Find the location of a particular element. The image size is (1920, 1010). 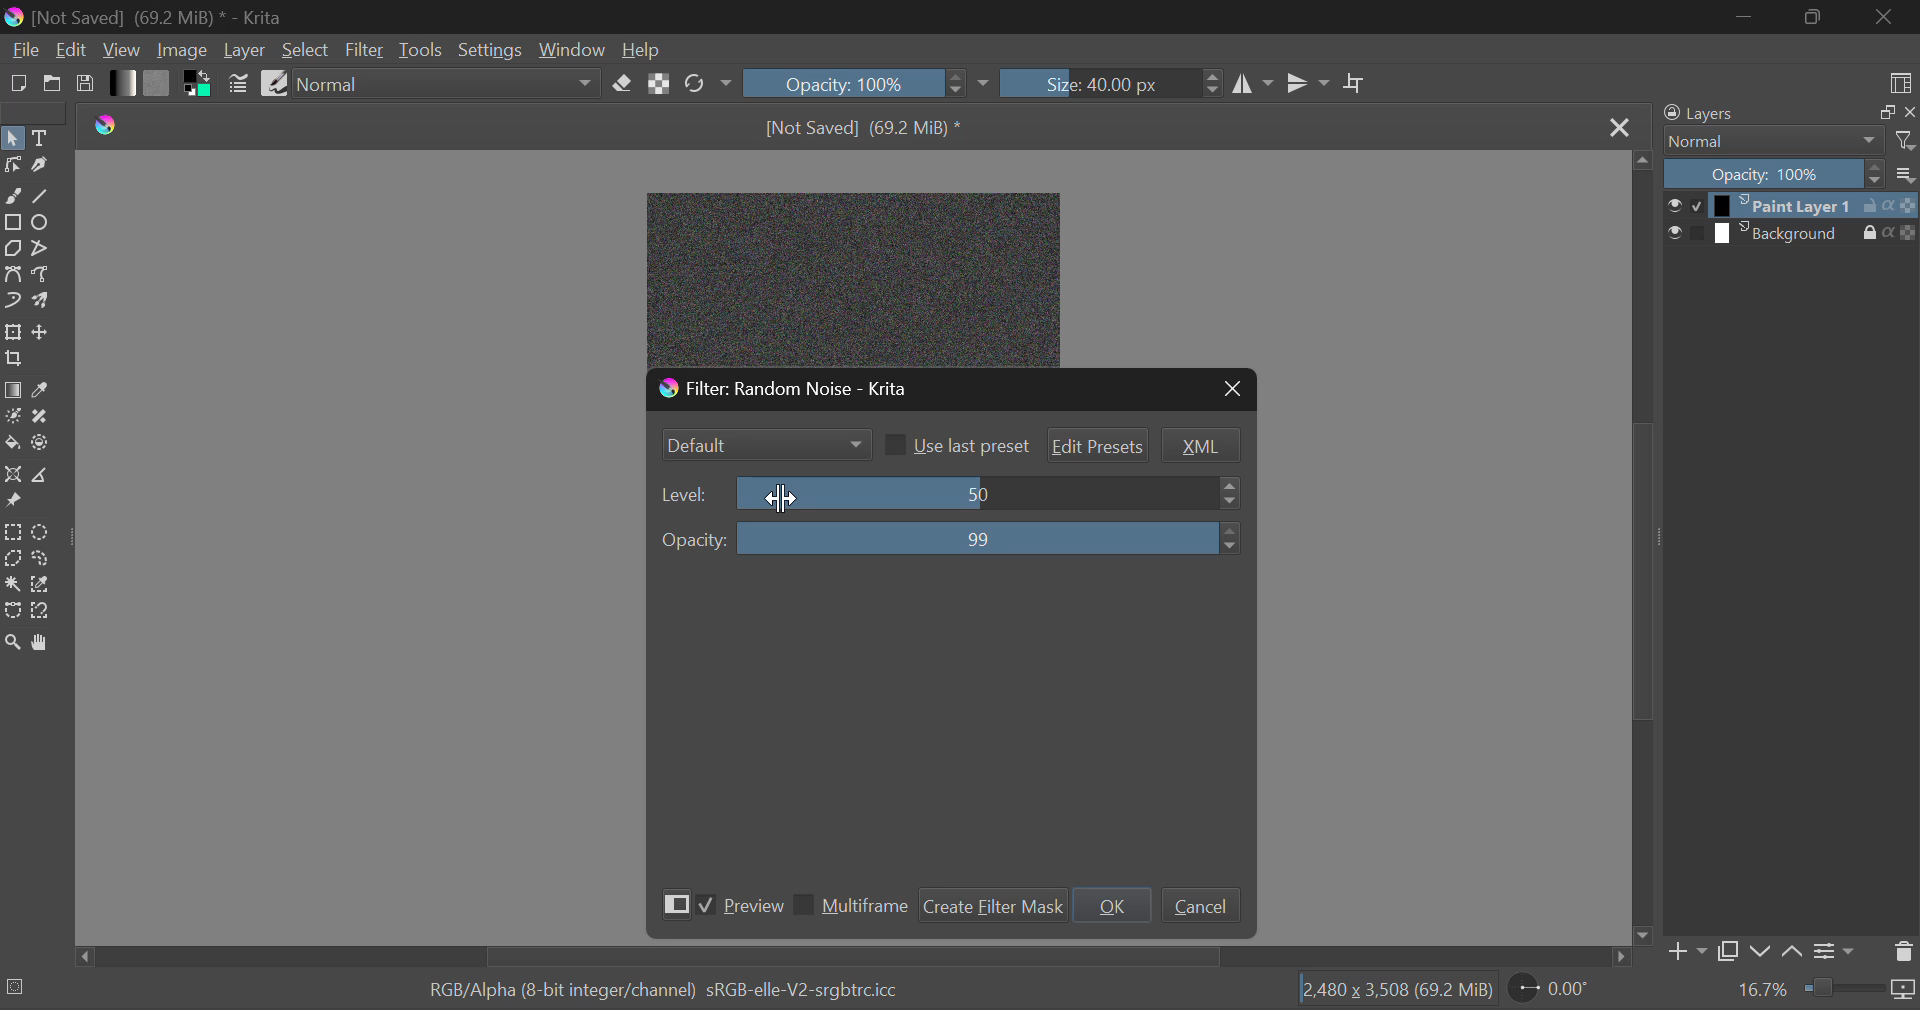

Scroll Bar is located at coordinates (1642, 545).